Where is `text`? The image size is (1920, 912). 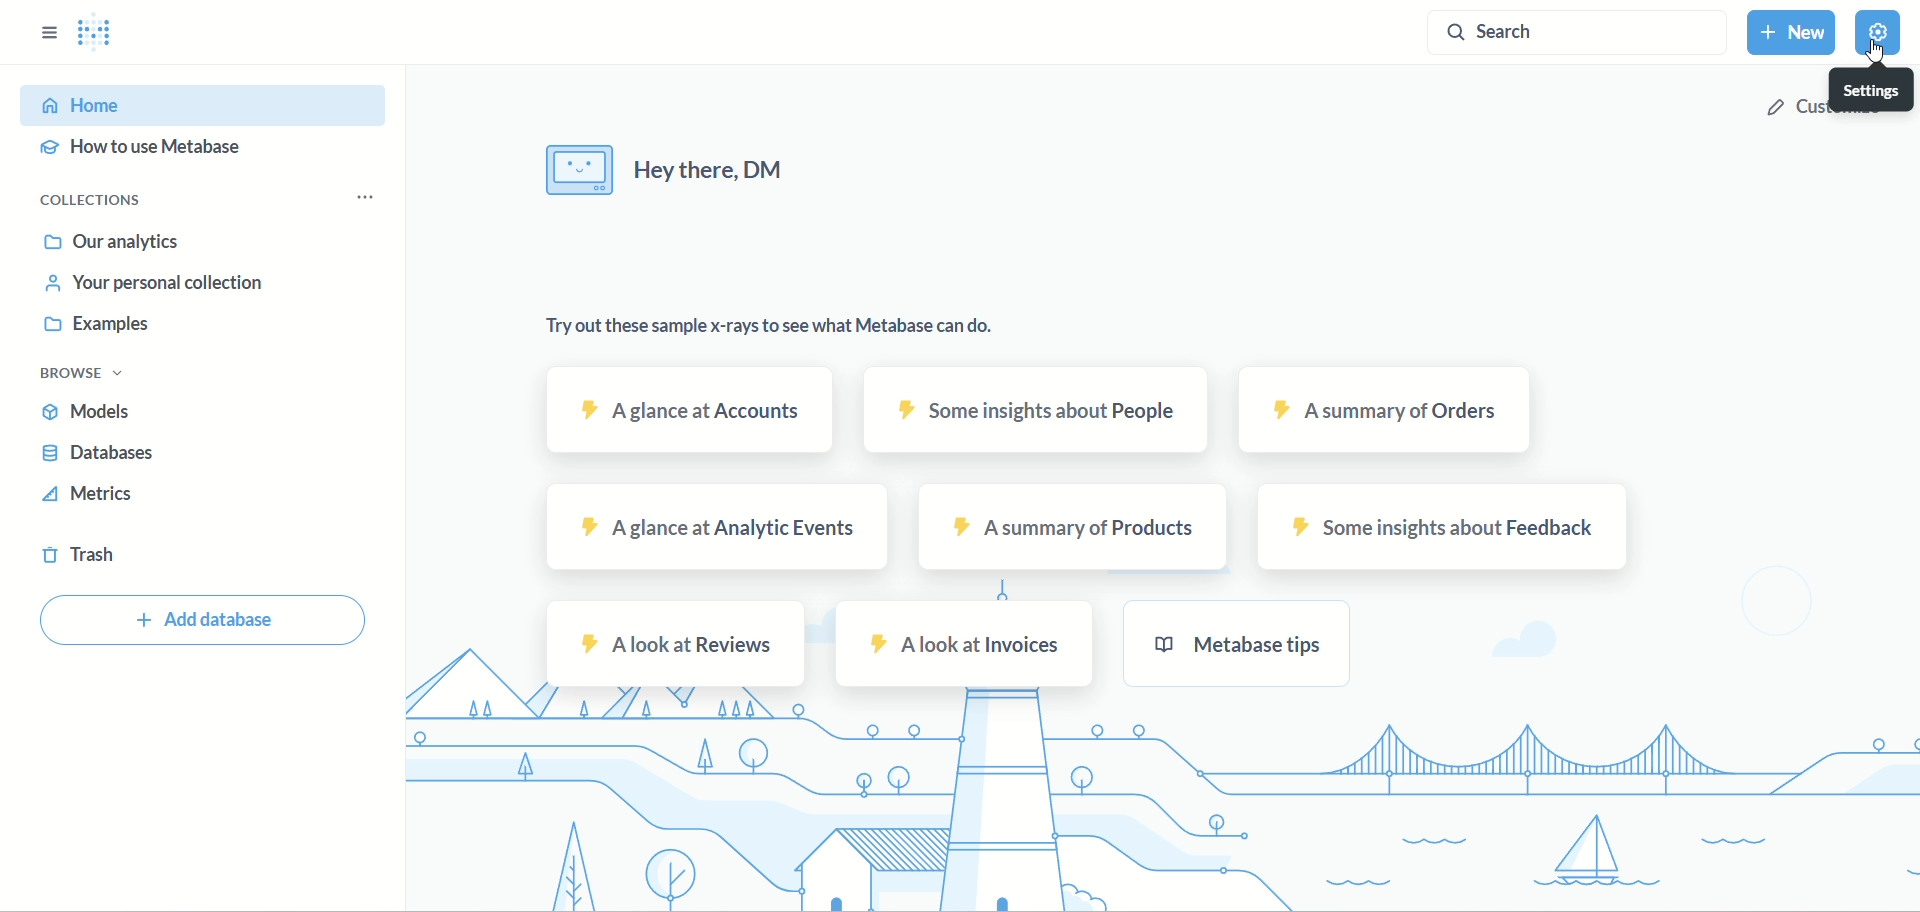 text is located at coordinates (663, 173).